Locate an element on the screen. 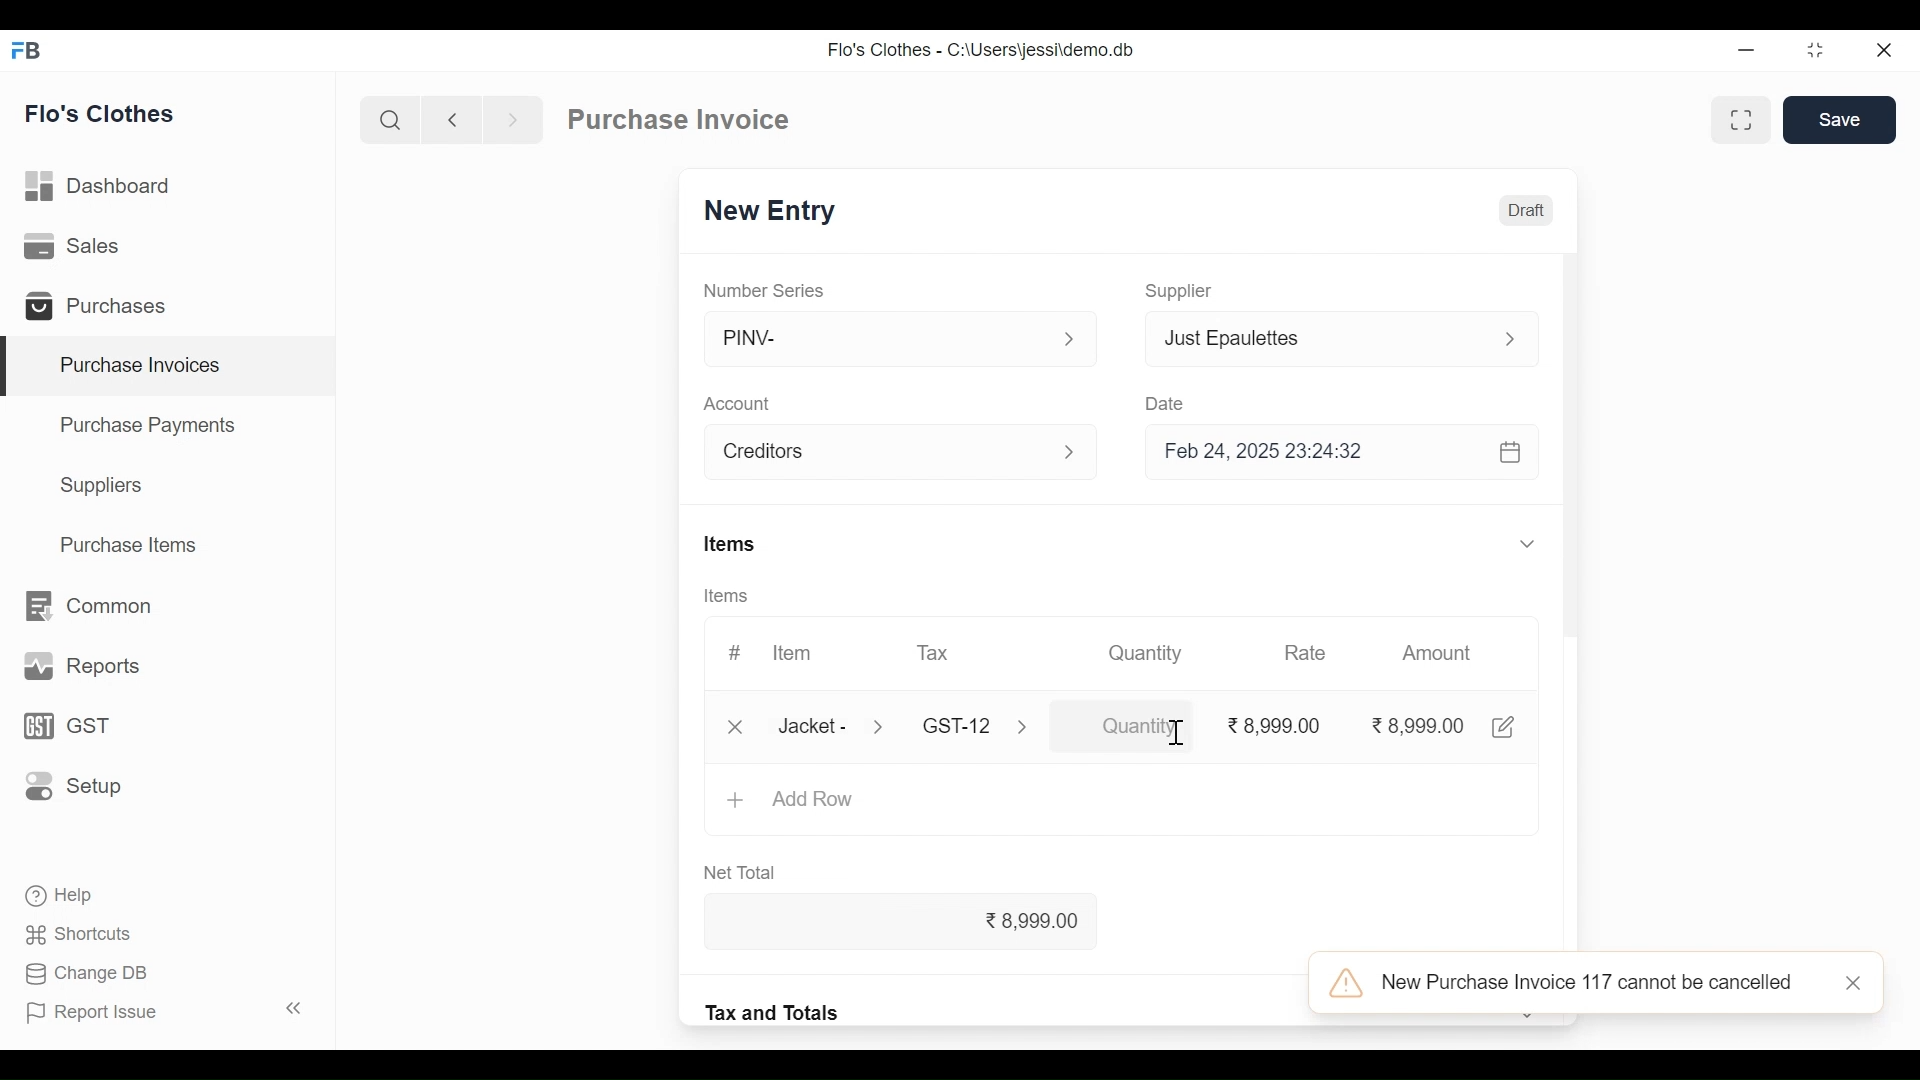  Expand is located at coordinates (1530, 543).